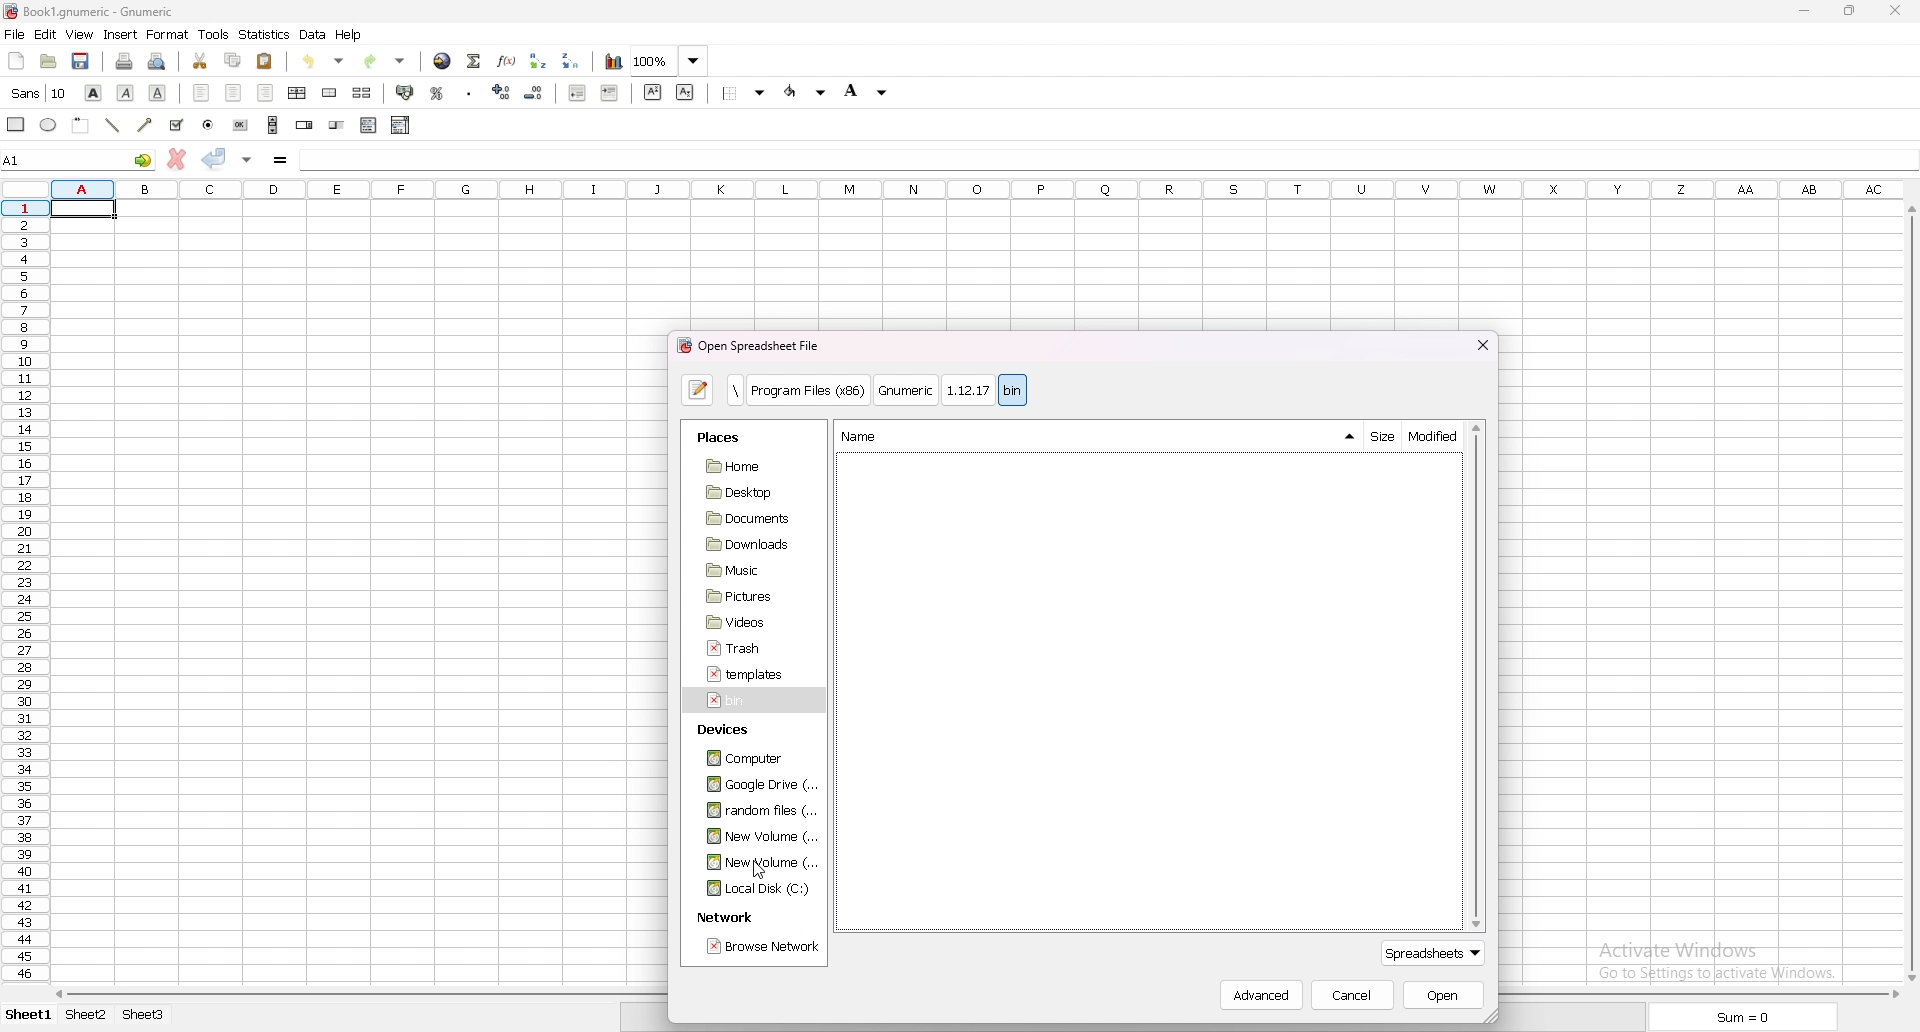 The height and width of the screenshot is (1032, 1920). Describe the element at coordinates (728, 436) in the screenshot. I see `places` at that location.